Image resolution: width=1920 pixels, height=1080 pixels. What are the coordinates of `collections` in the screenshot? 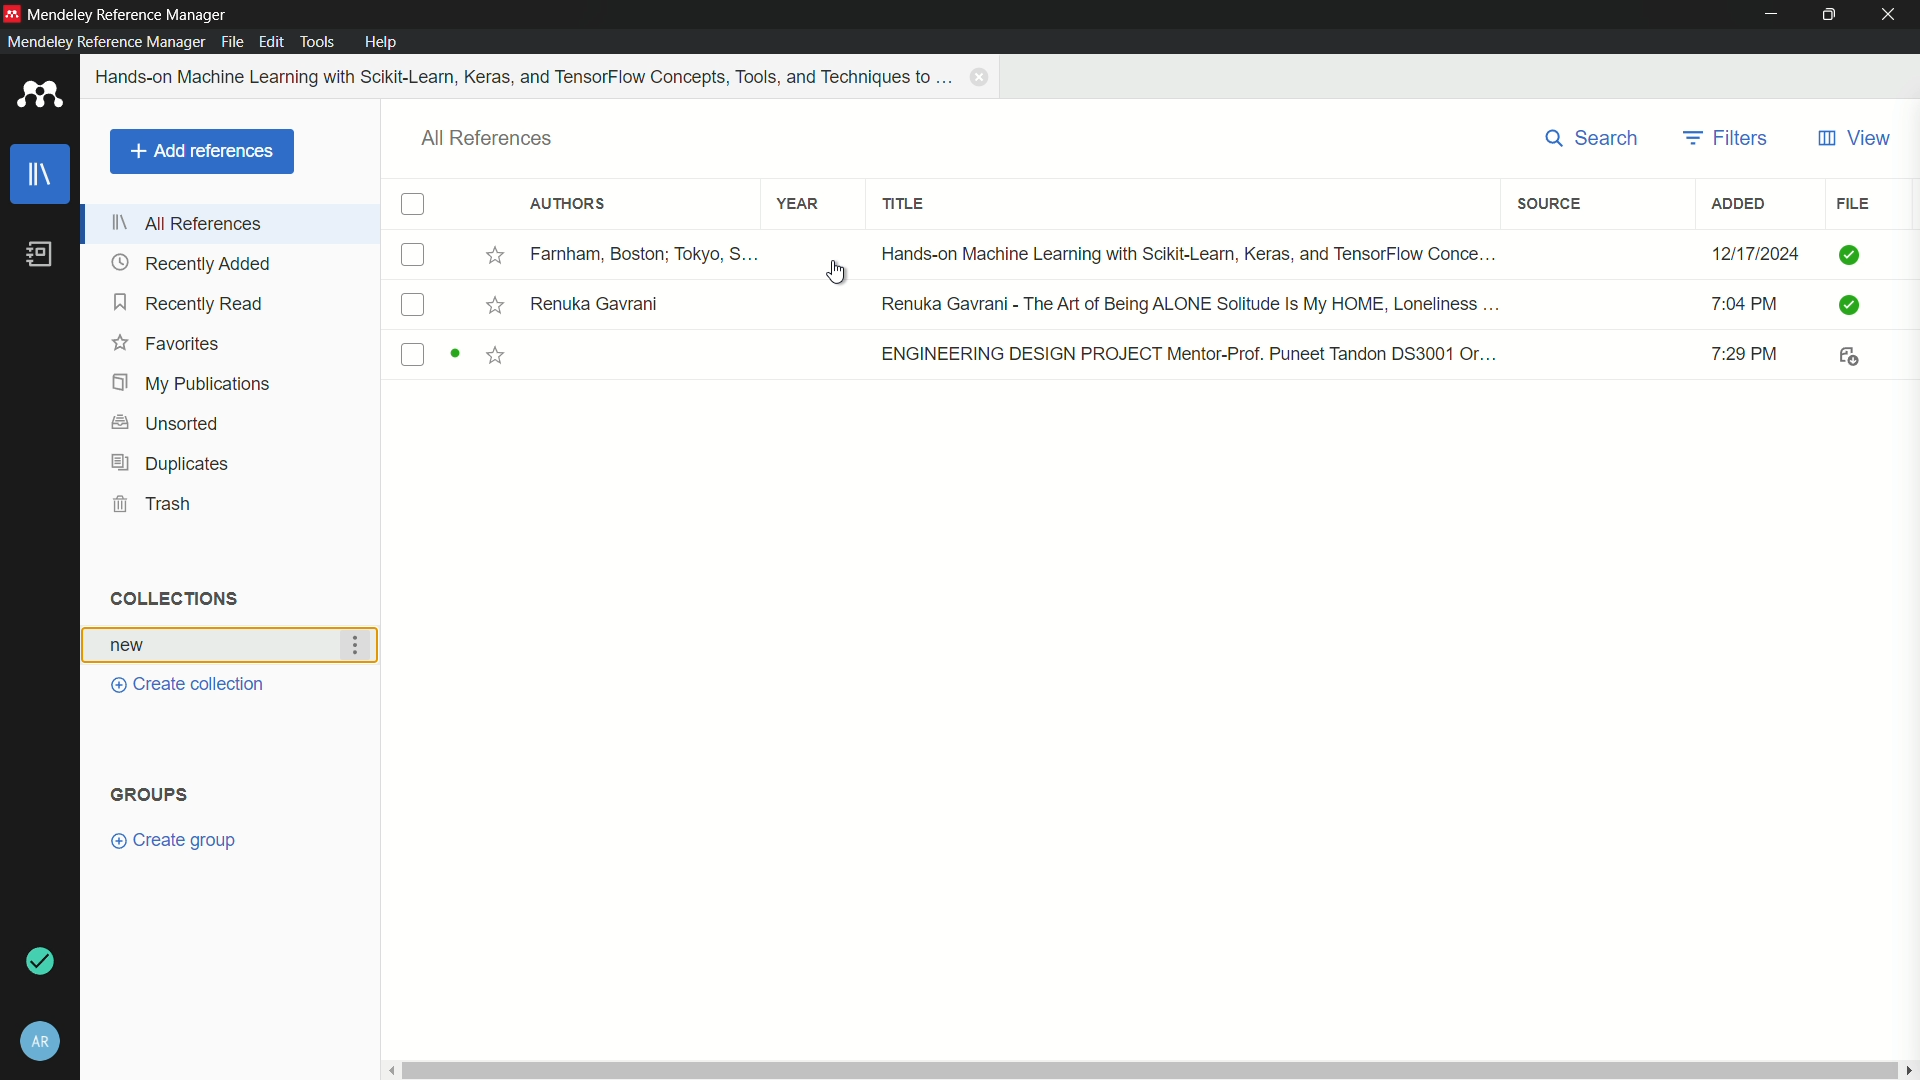 It's located at (172, 597).